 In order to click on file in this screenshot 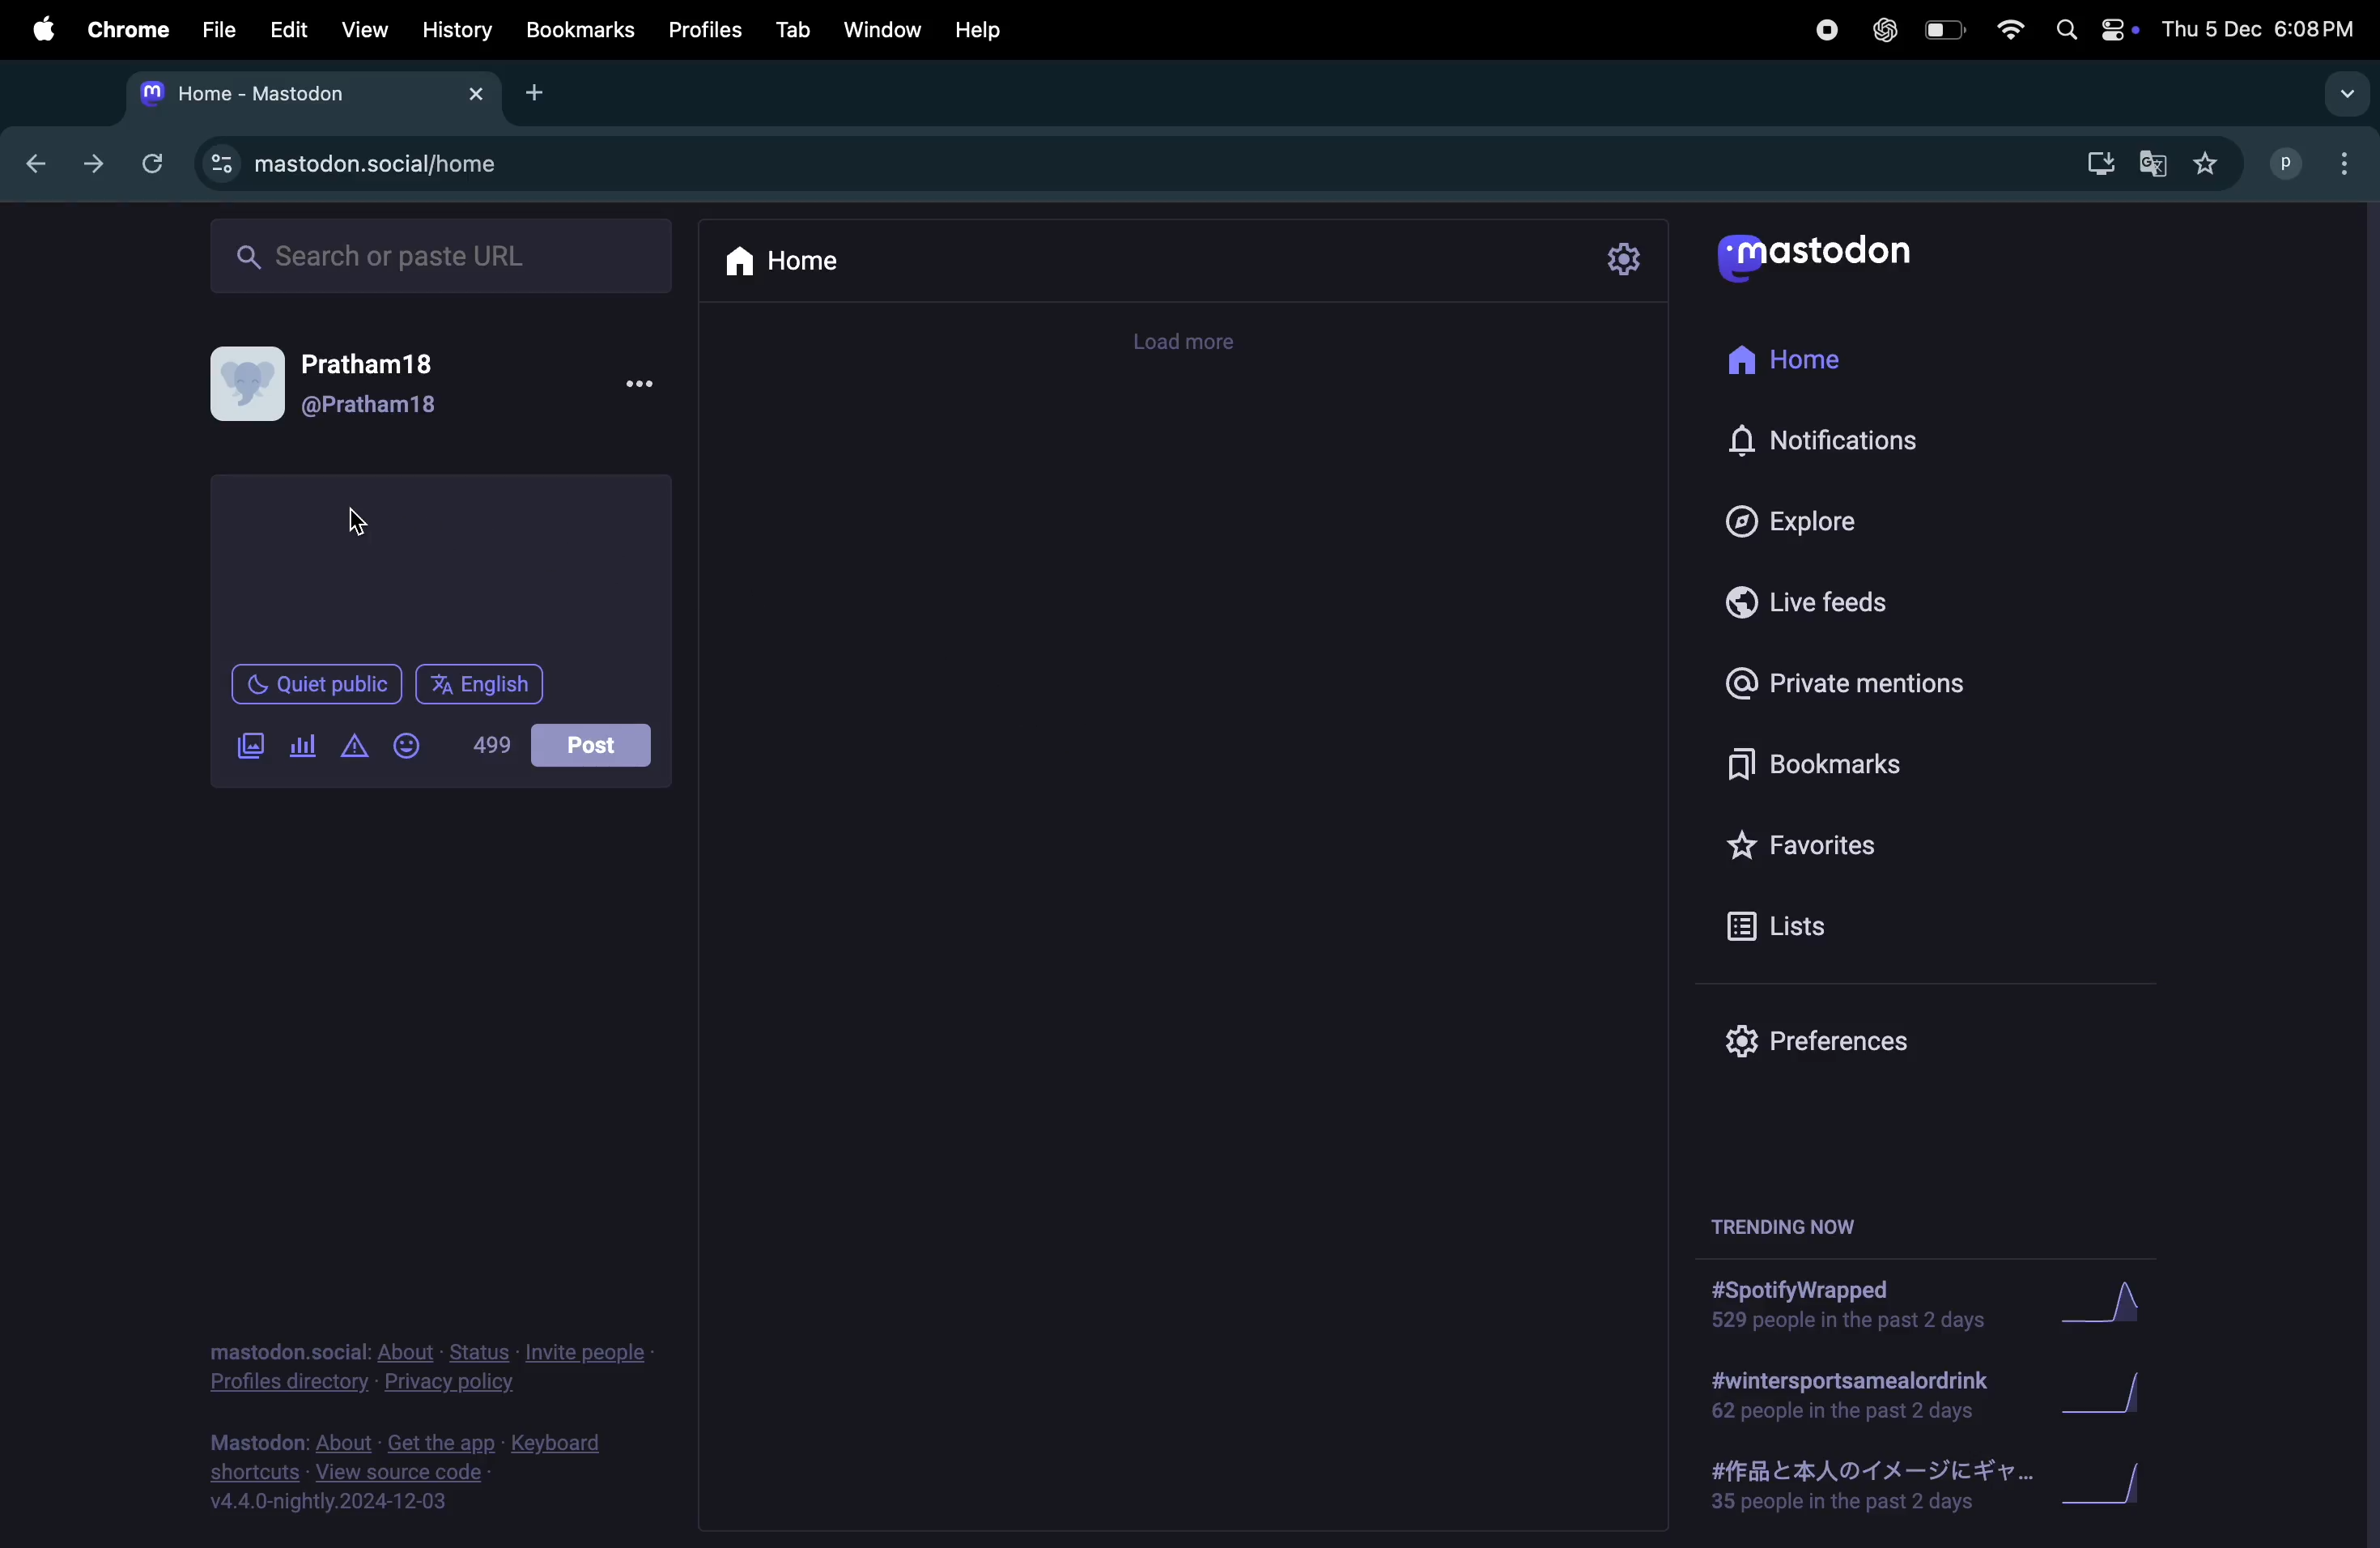, I will do `click(219, 27)`.